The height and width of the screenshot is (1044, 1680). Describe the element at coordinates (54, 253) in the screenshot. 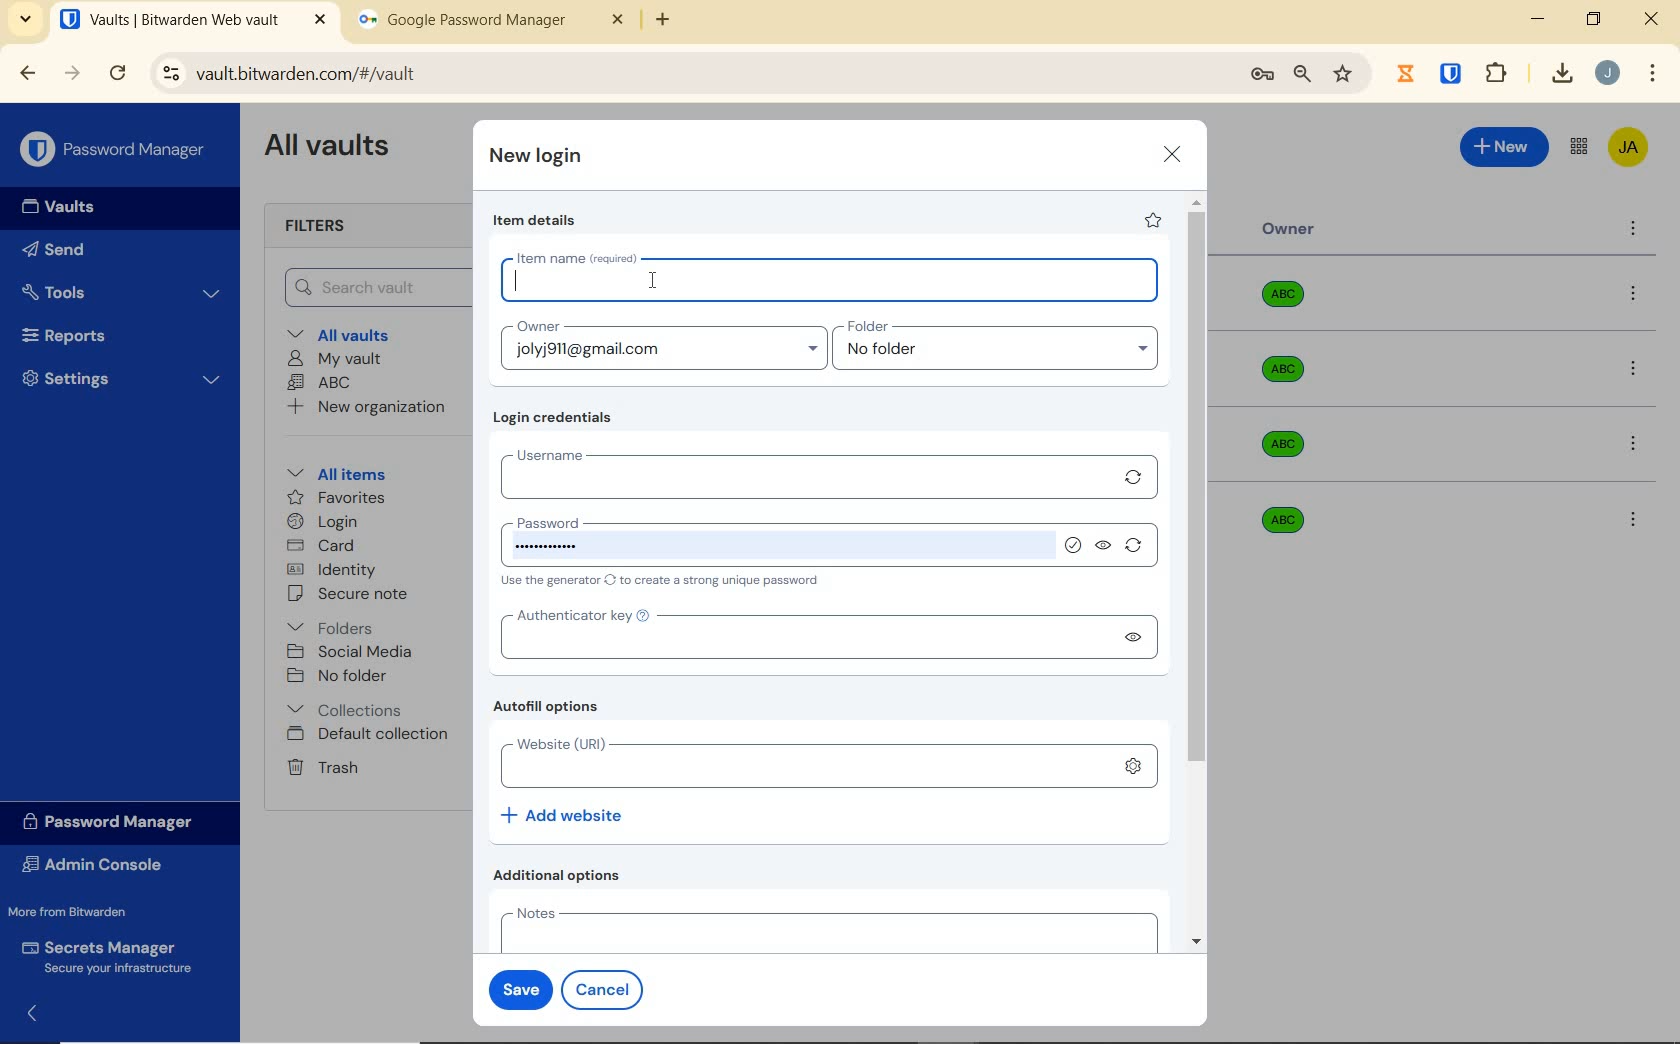

I see `Send` at that location.